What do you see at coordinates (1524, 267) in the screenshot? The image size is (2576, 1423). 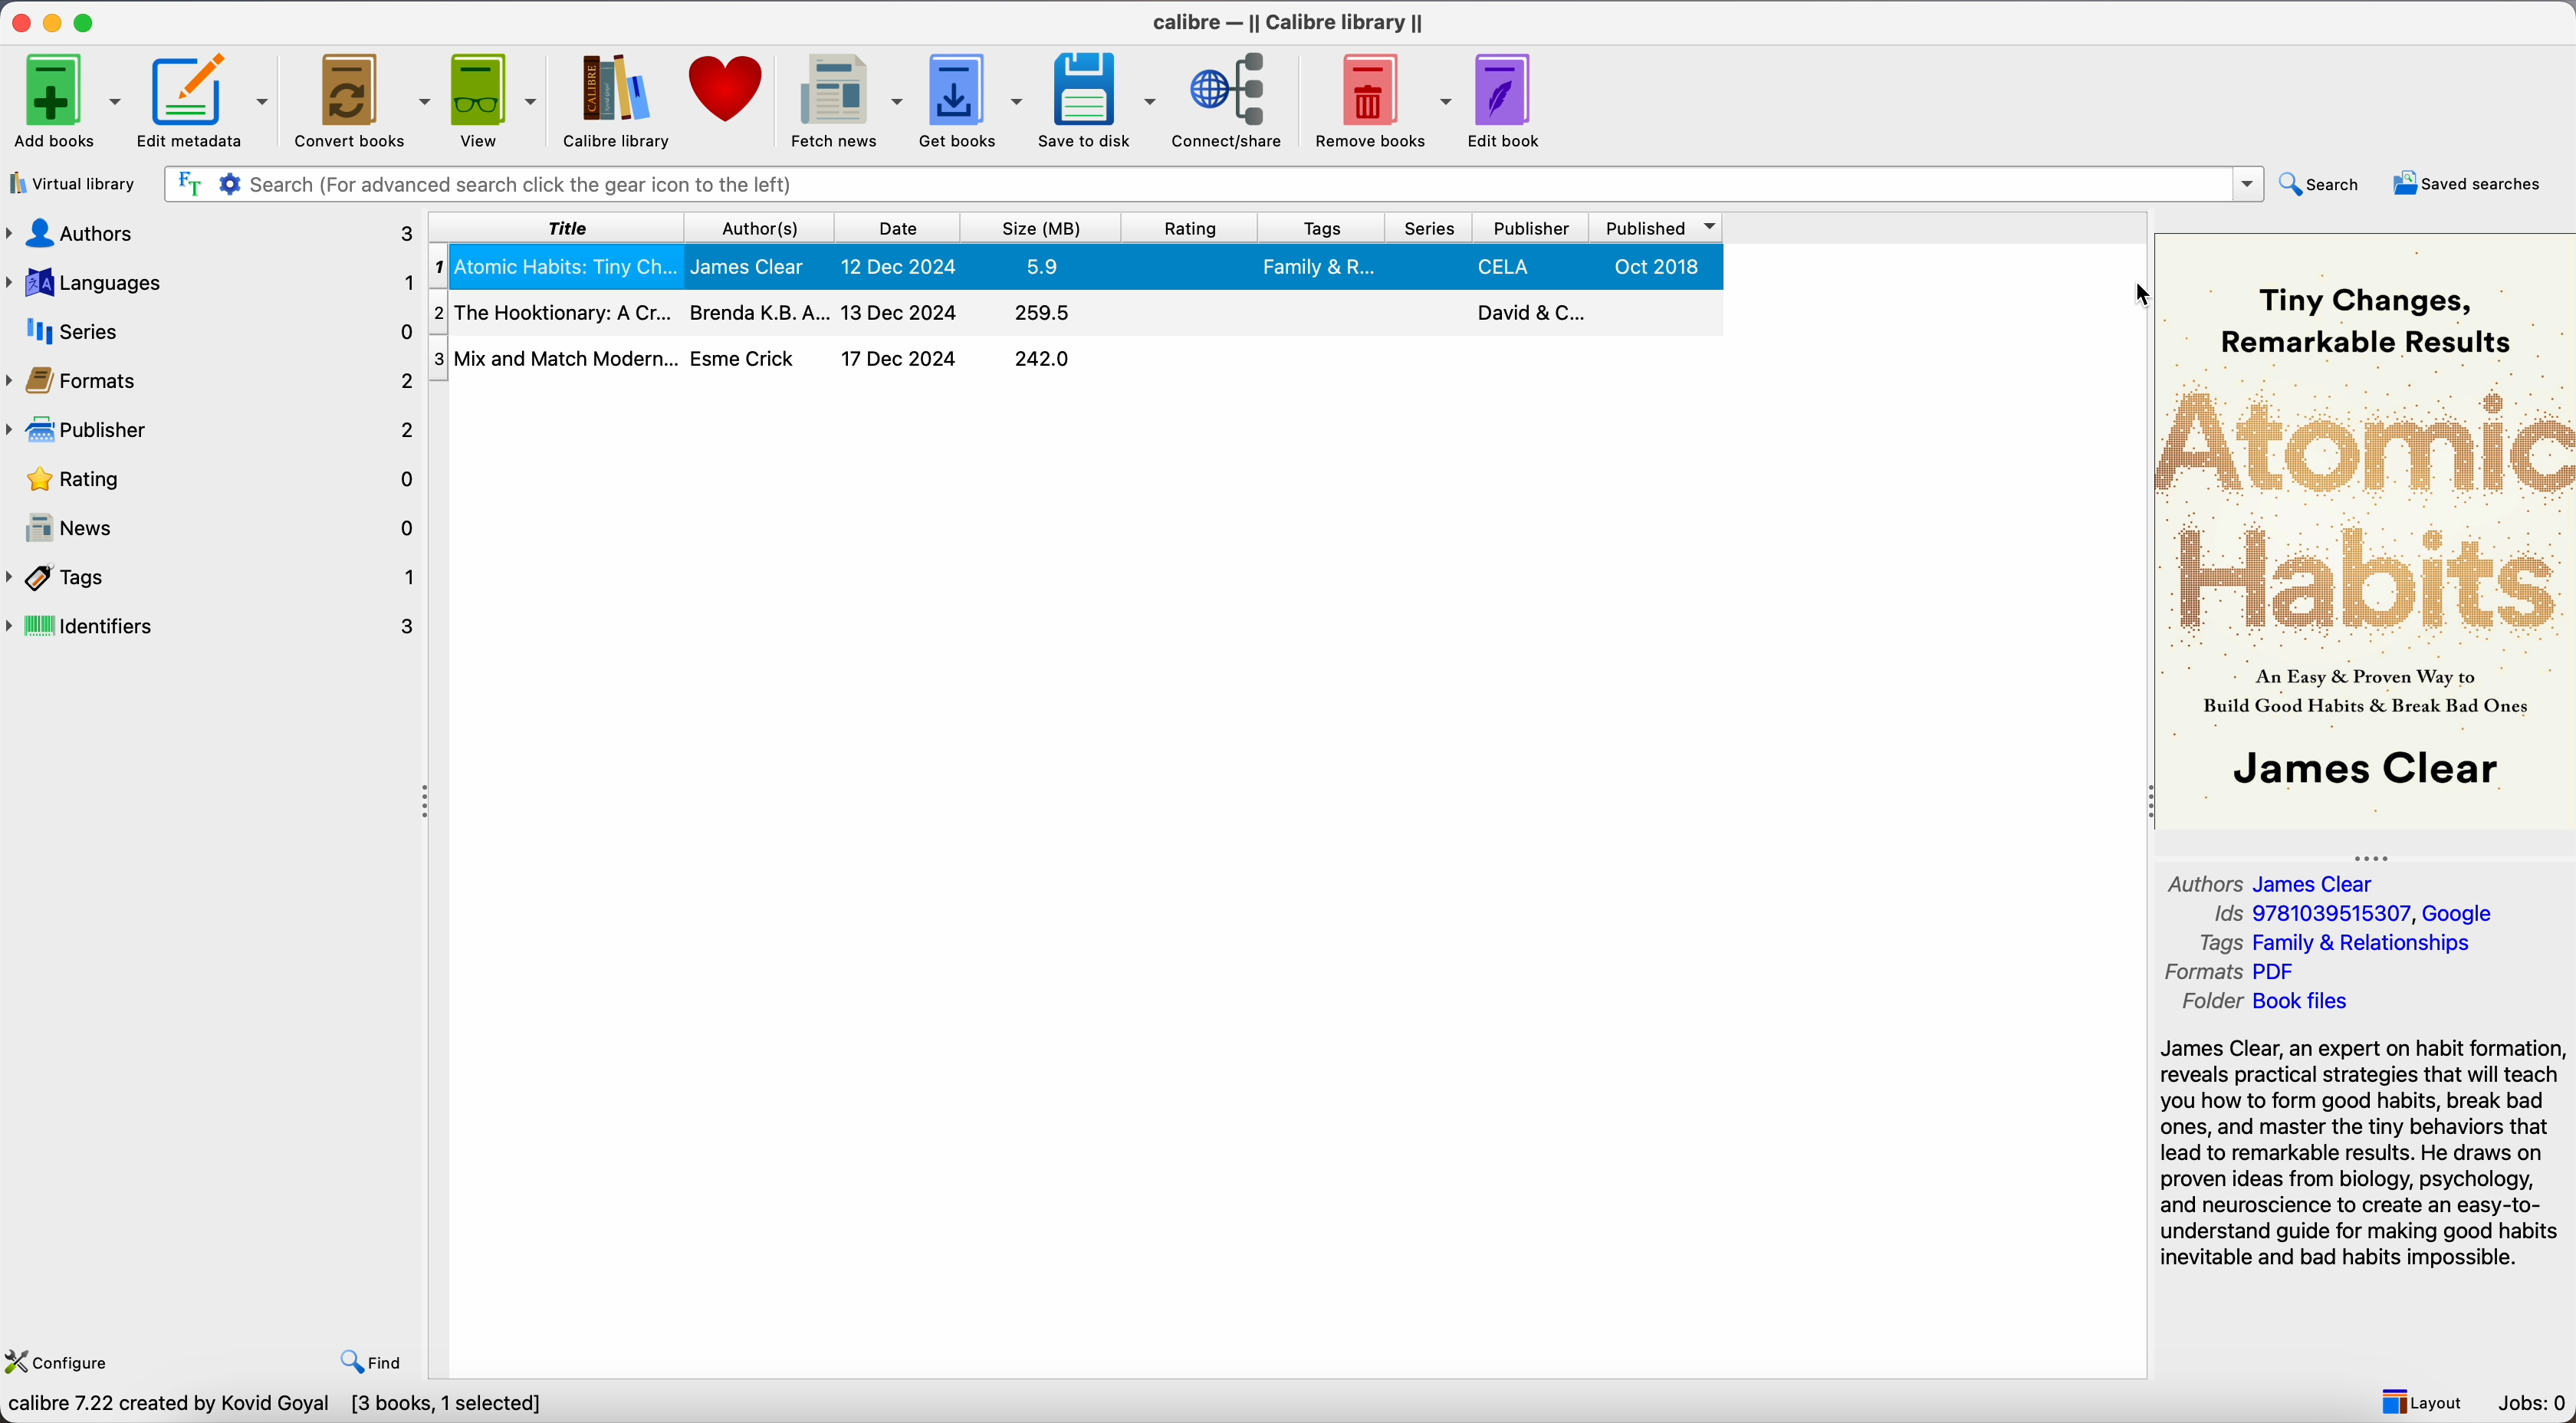 I see `Penguin...` at bounding box center [1524, 267].